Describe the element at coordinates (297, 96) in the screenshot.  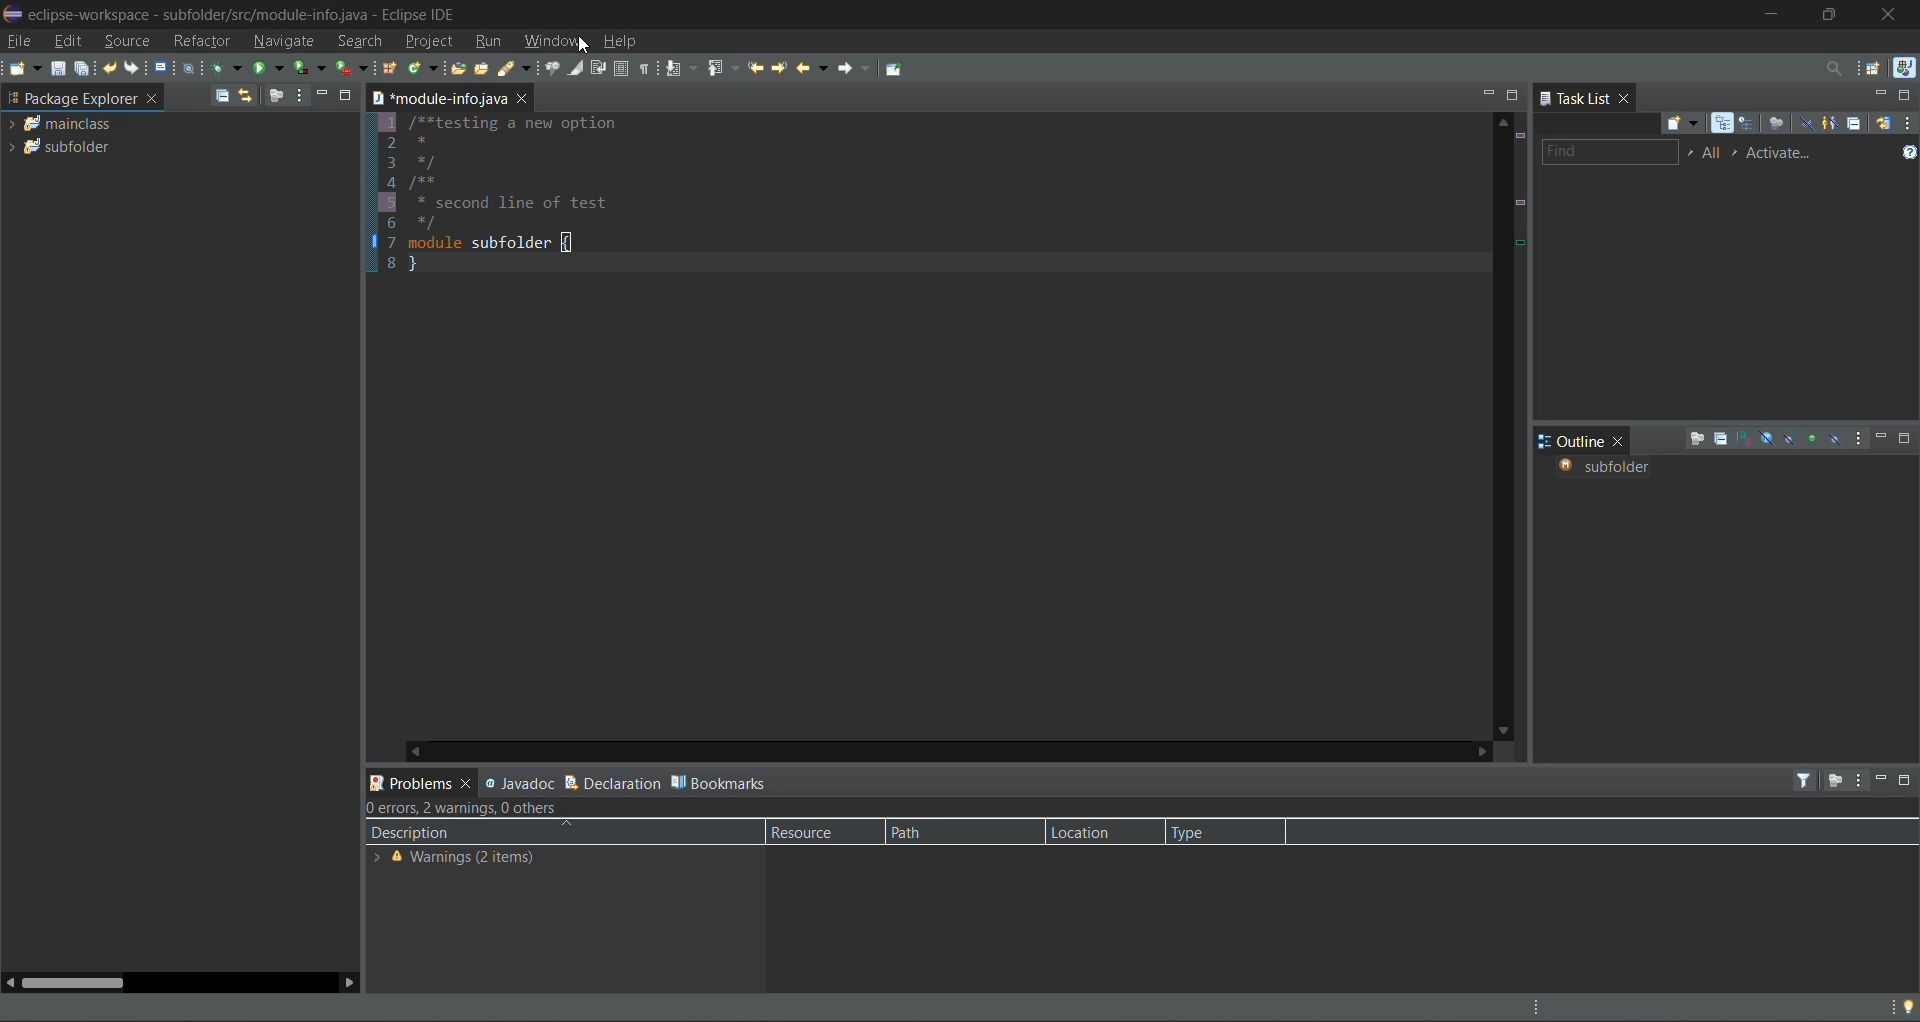
I see `view menu` at that location.